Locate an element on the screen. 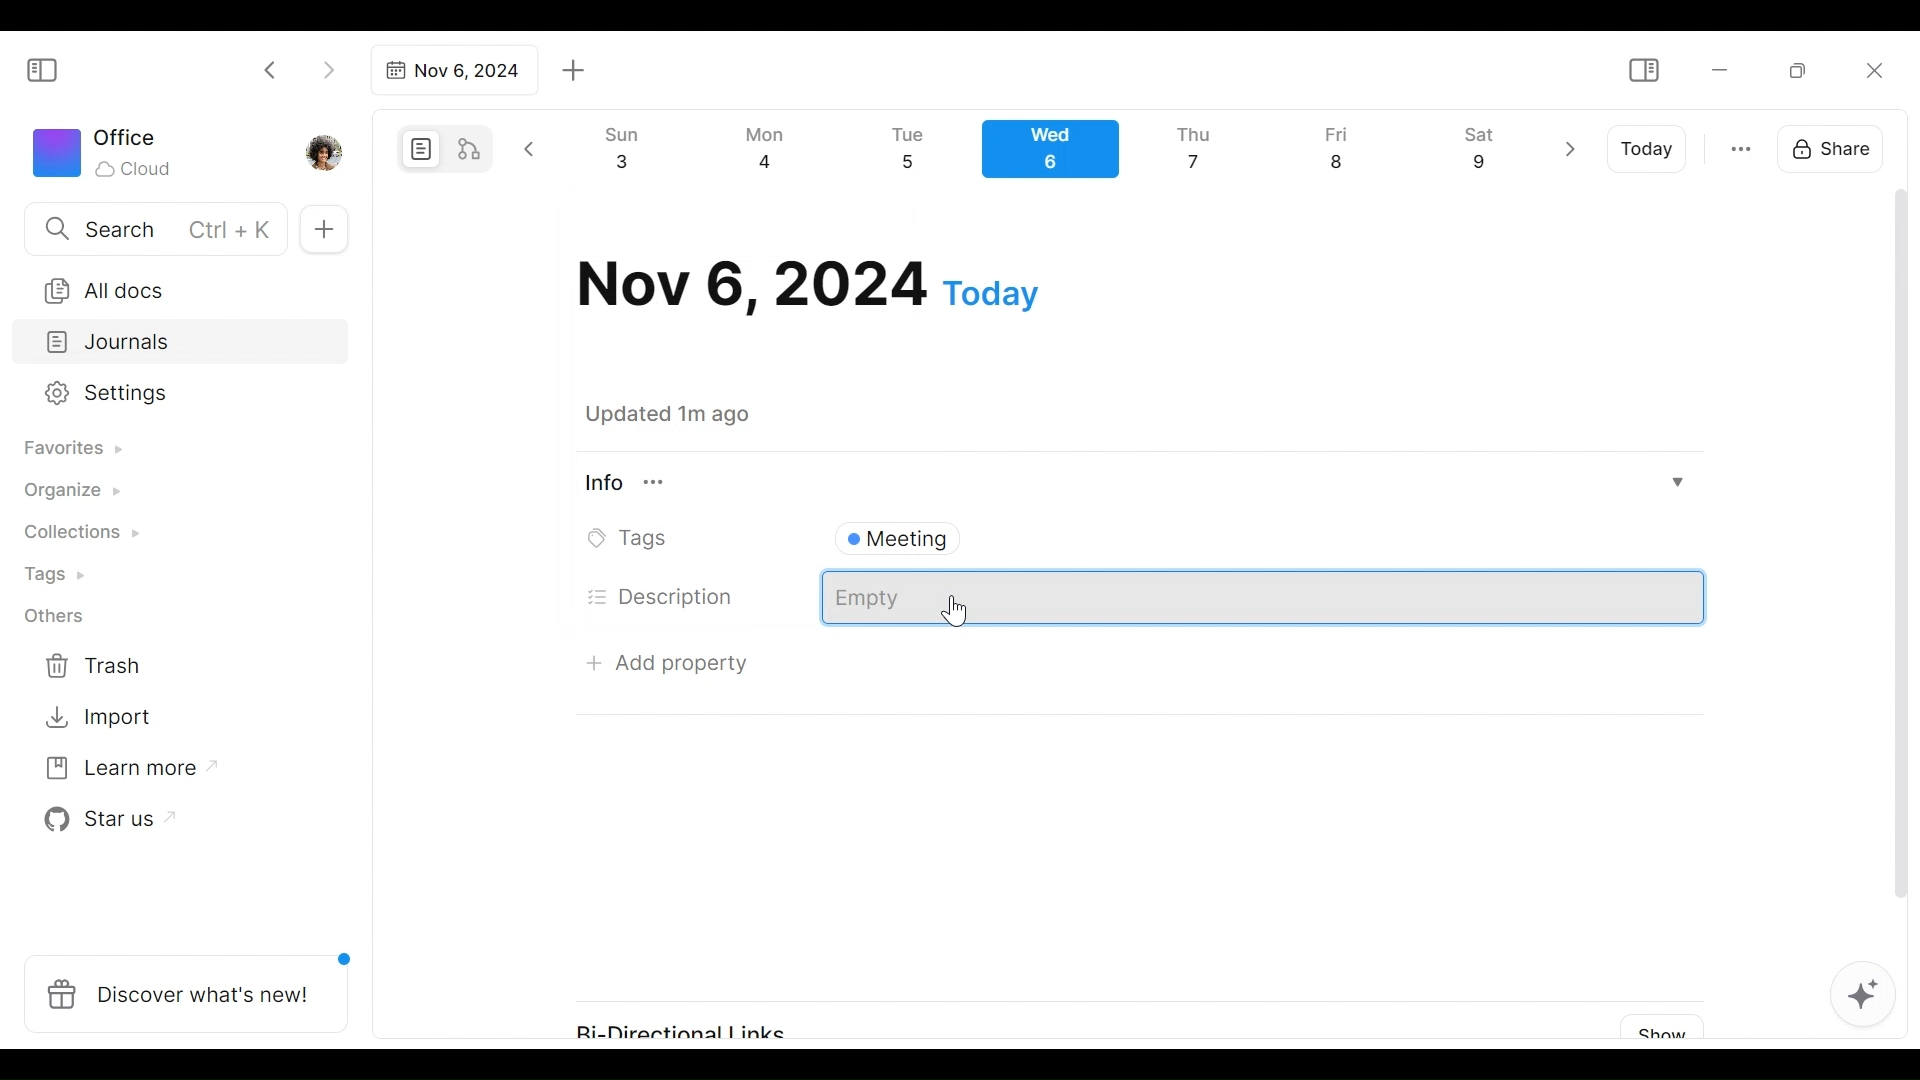  Tags is located at coordinates (633, 539).